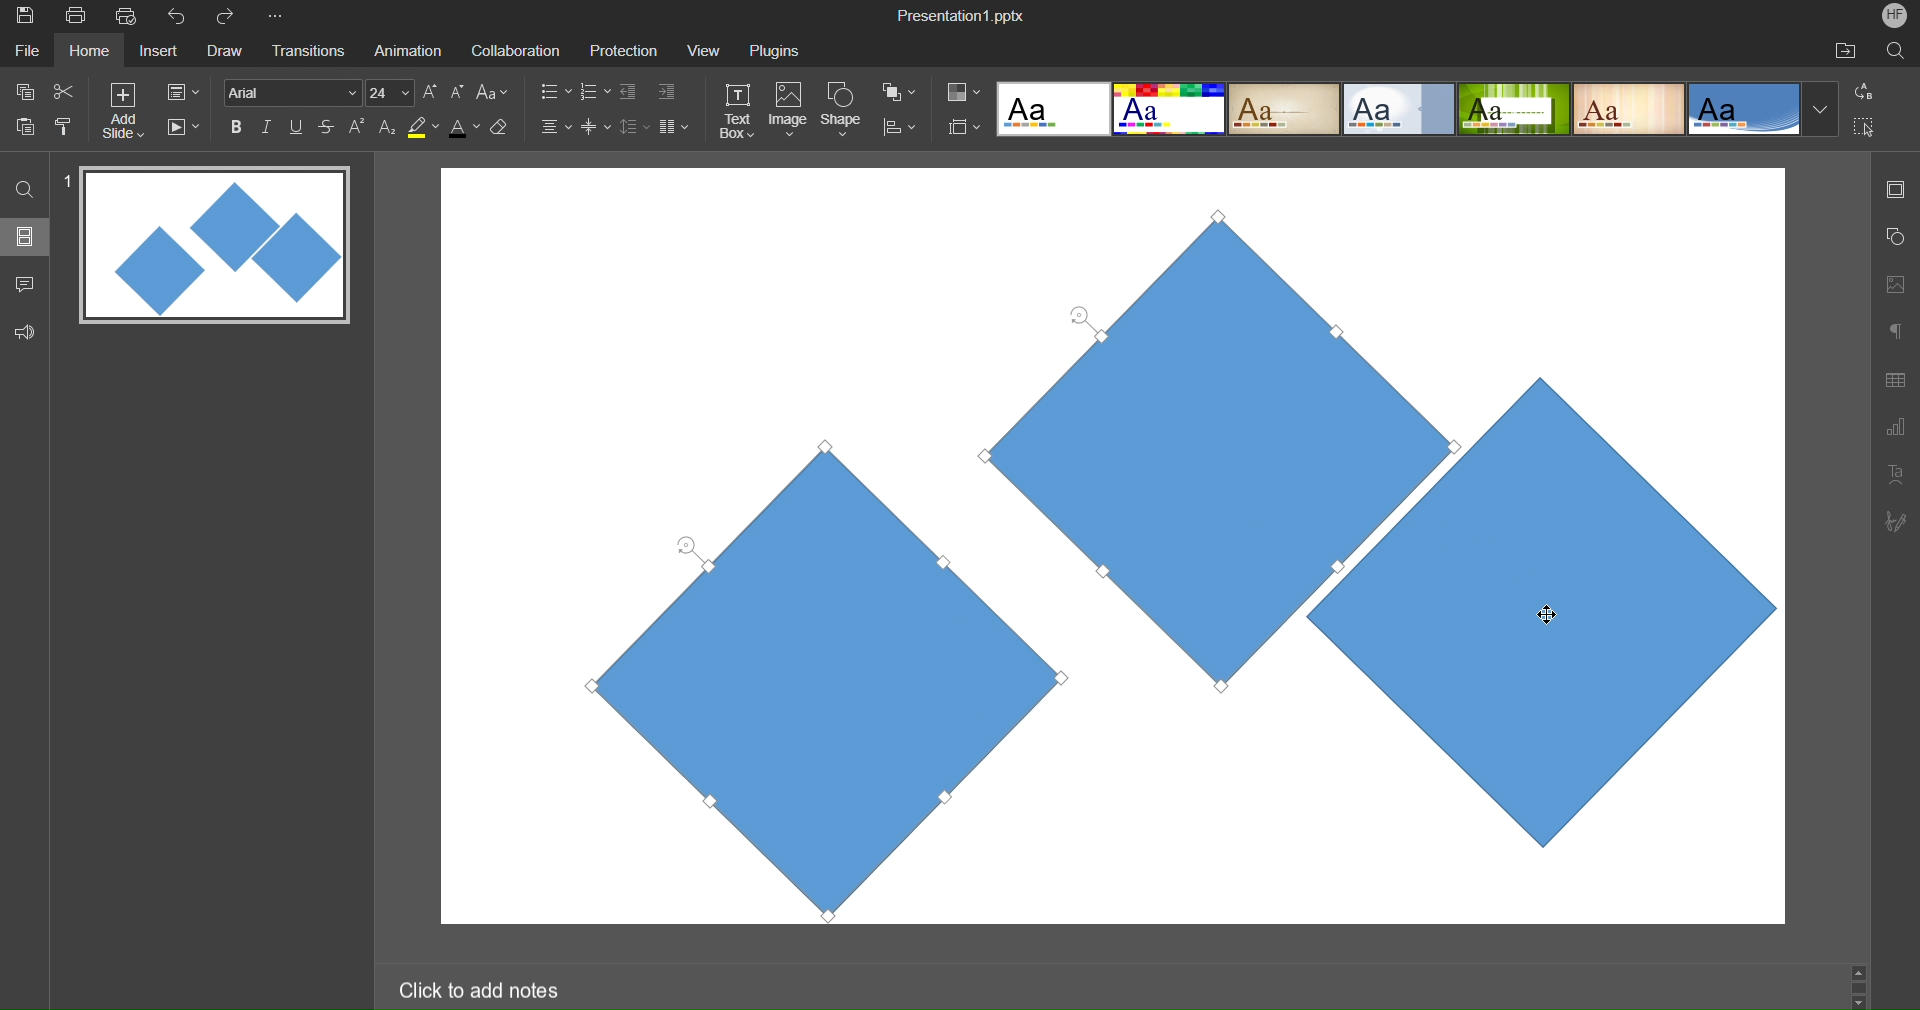 This screenshot has width=1920, height=1010. I want to click on Font Size, so click(390, 93).